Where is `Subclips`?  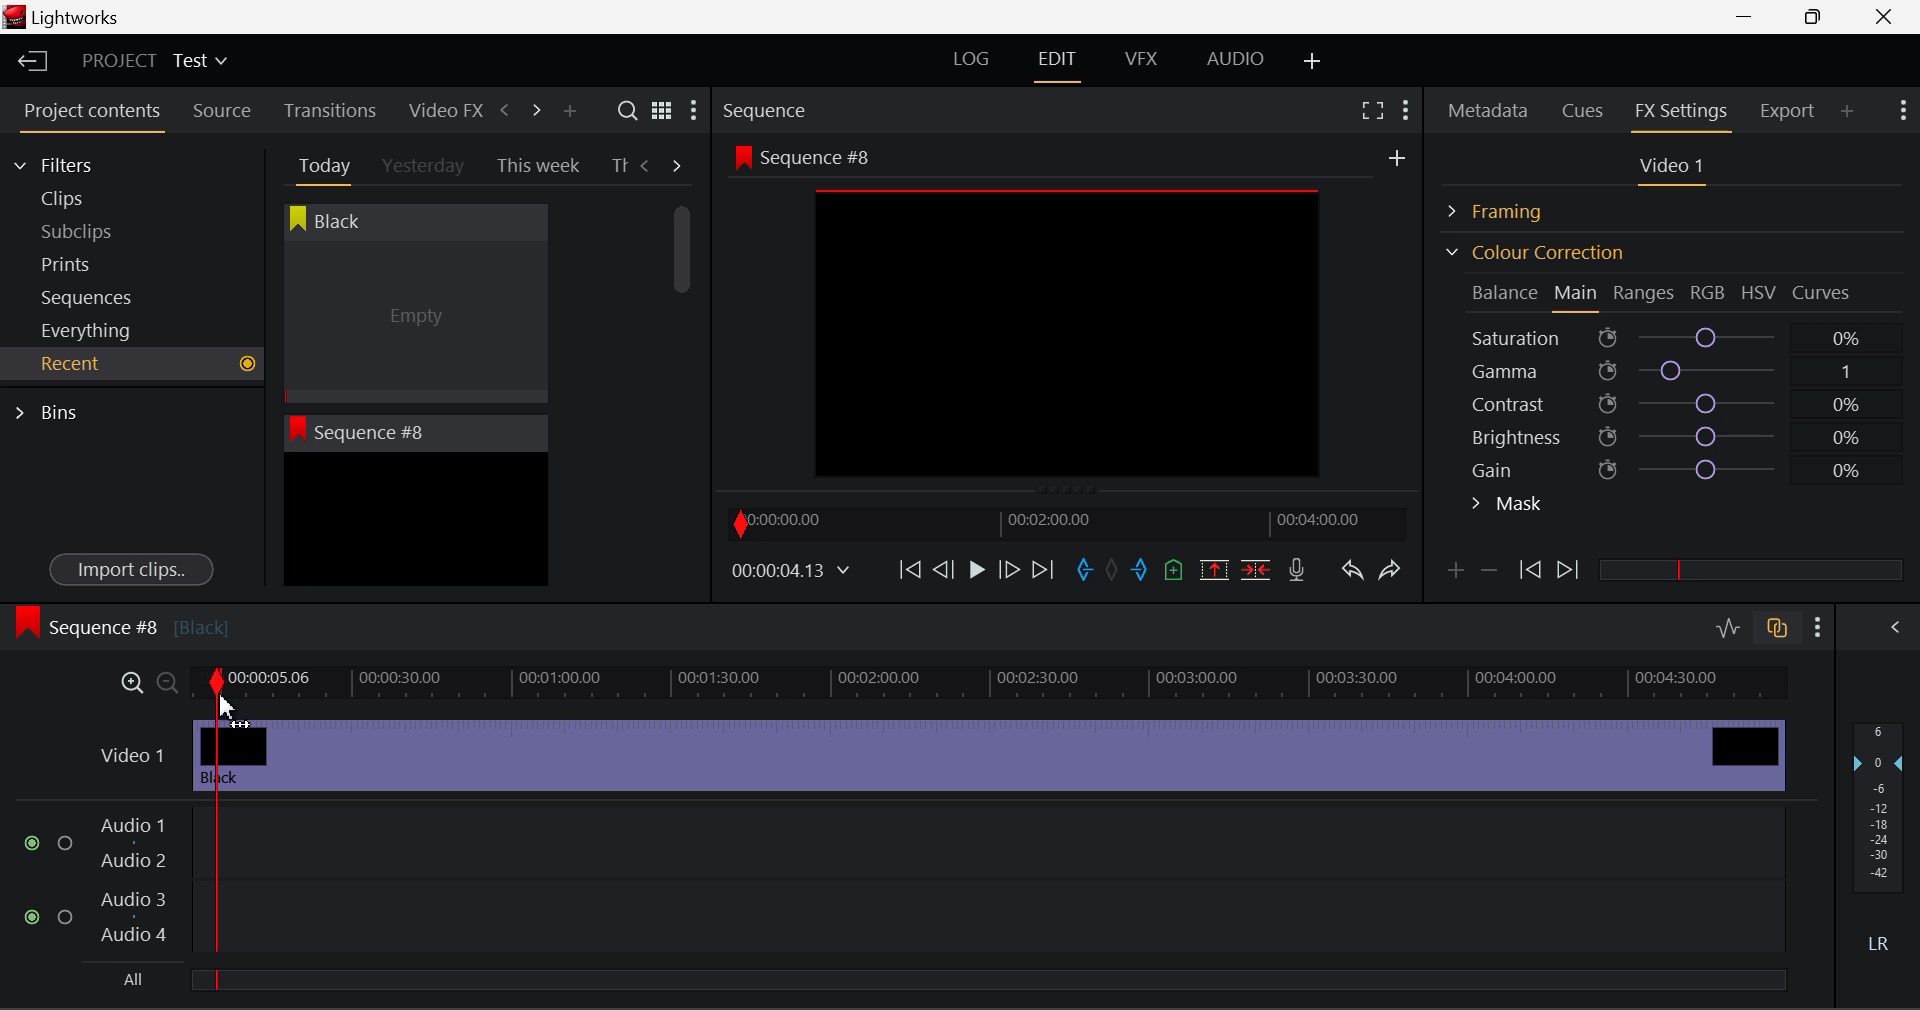 Subclips is located at coordinates (96, 231).